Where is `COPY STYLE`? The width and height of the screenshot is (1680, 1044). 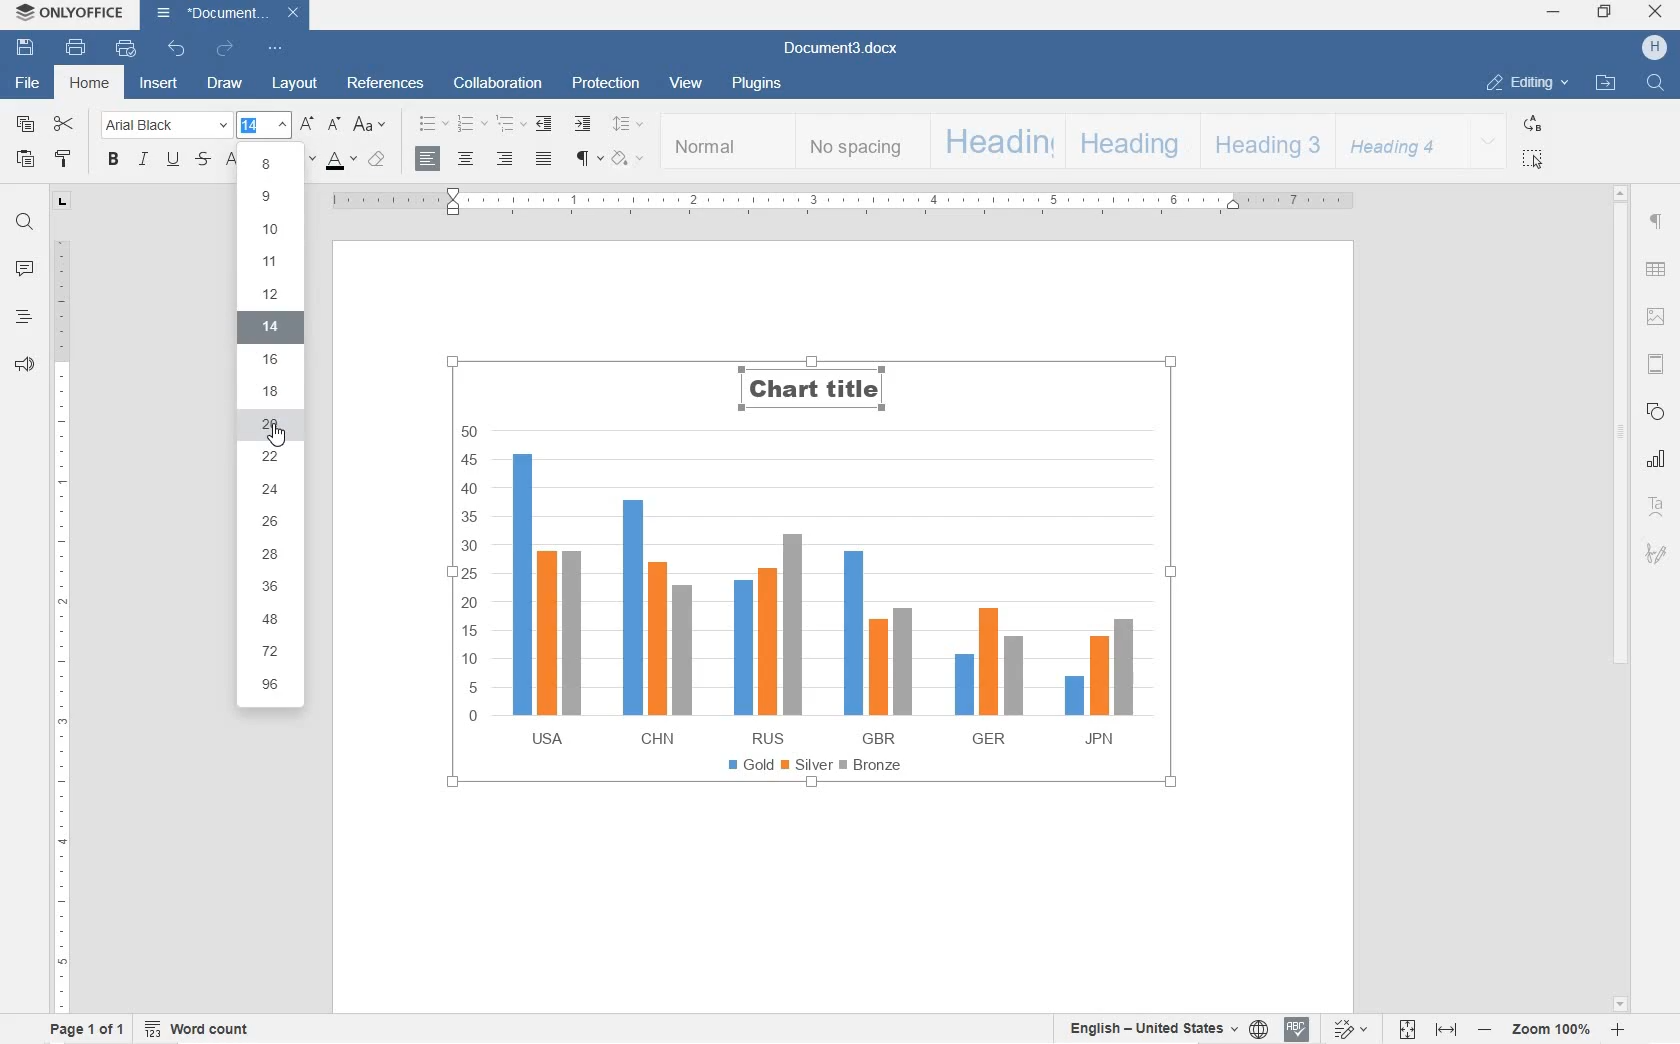
COPY STYLE is located at coordinates (64, 160).